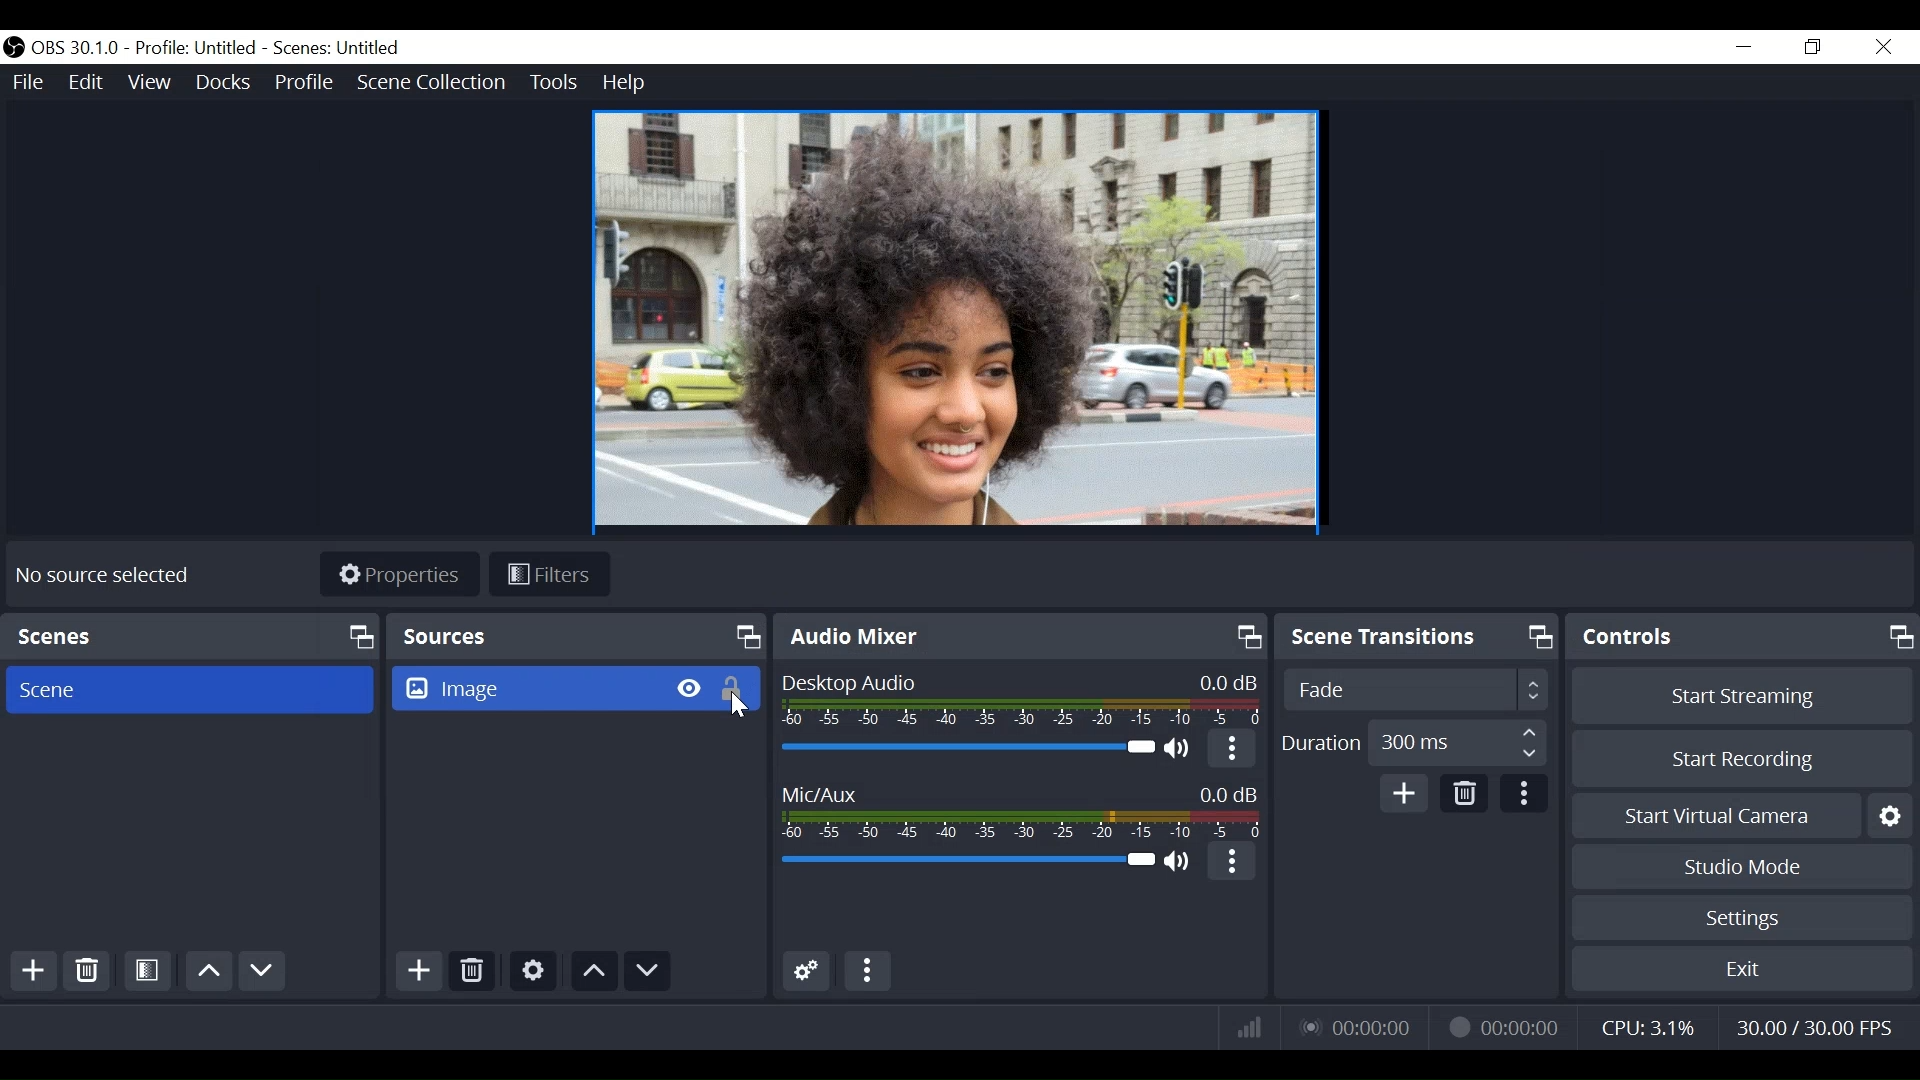  I want to click on Profile: Untitled, so click(199, 47).